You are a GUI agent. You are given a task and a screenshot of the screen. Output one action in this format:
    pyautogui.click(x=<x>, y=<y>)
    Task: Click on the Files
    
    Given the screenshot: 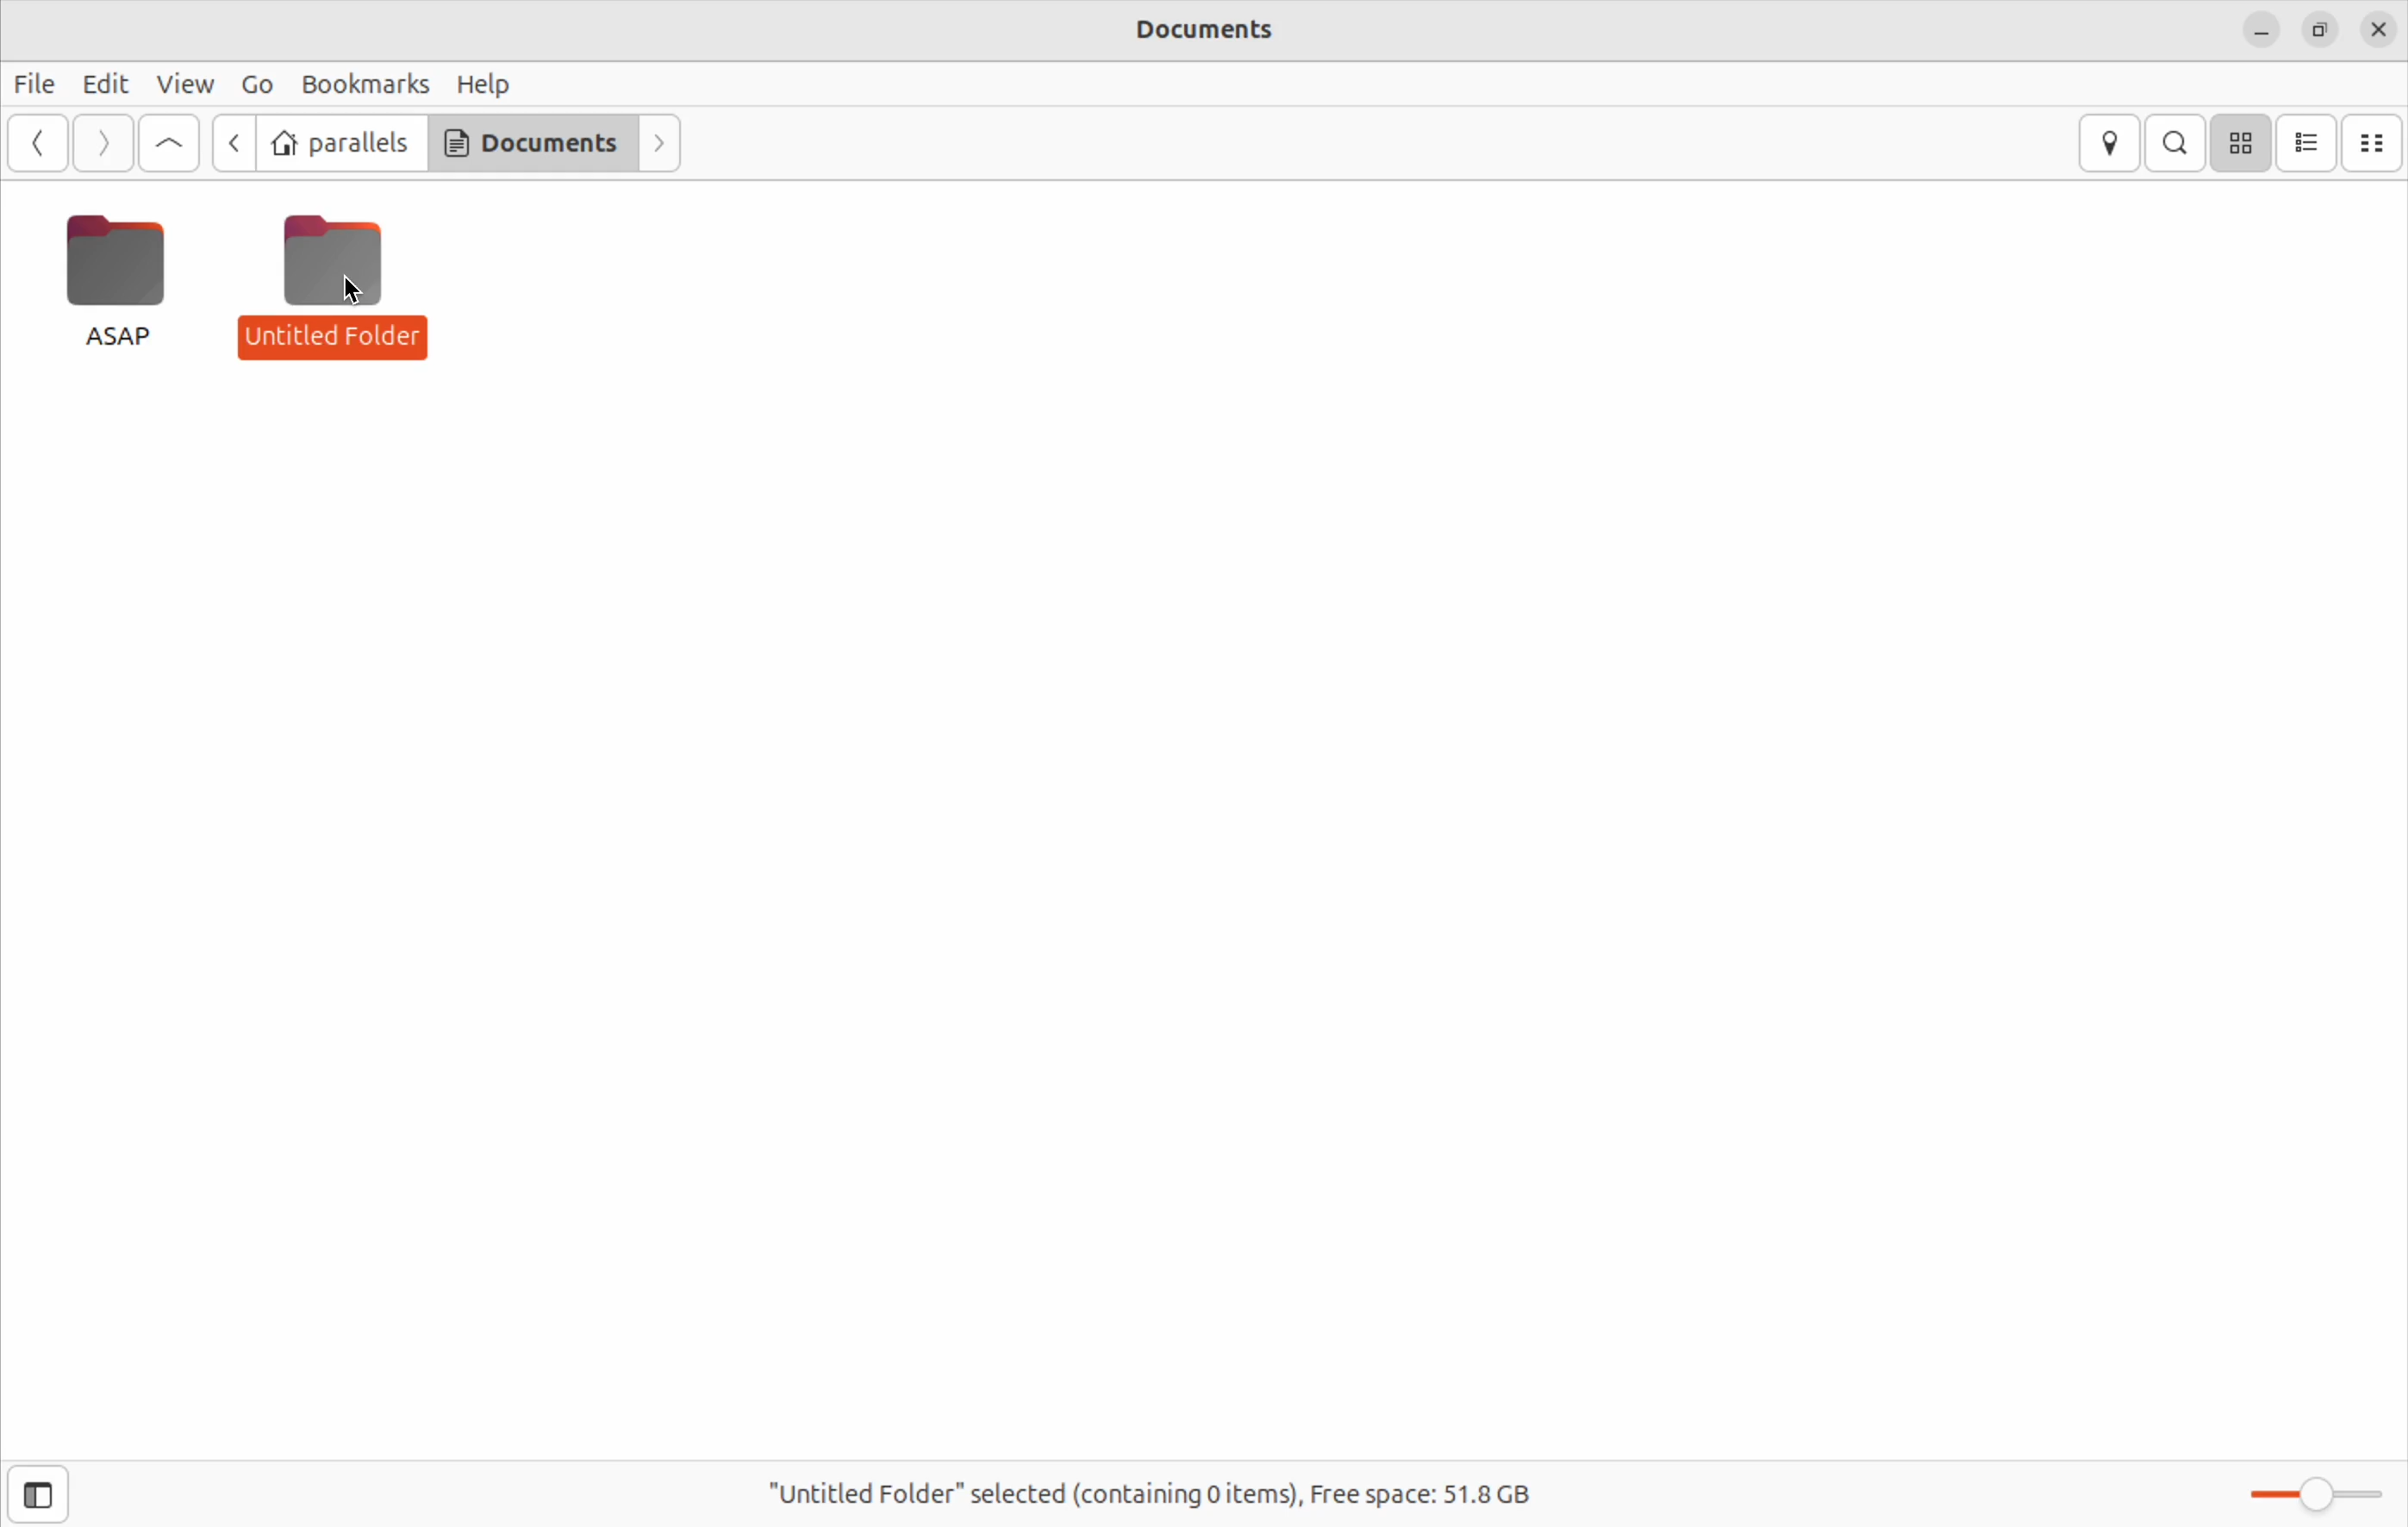 What is the action you would take?
    pyautogui.click(x=38, y=79)
    